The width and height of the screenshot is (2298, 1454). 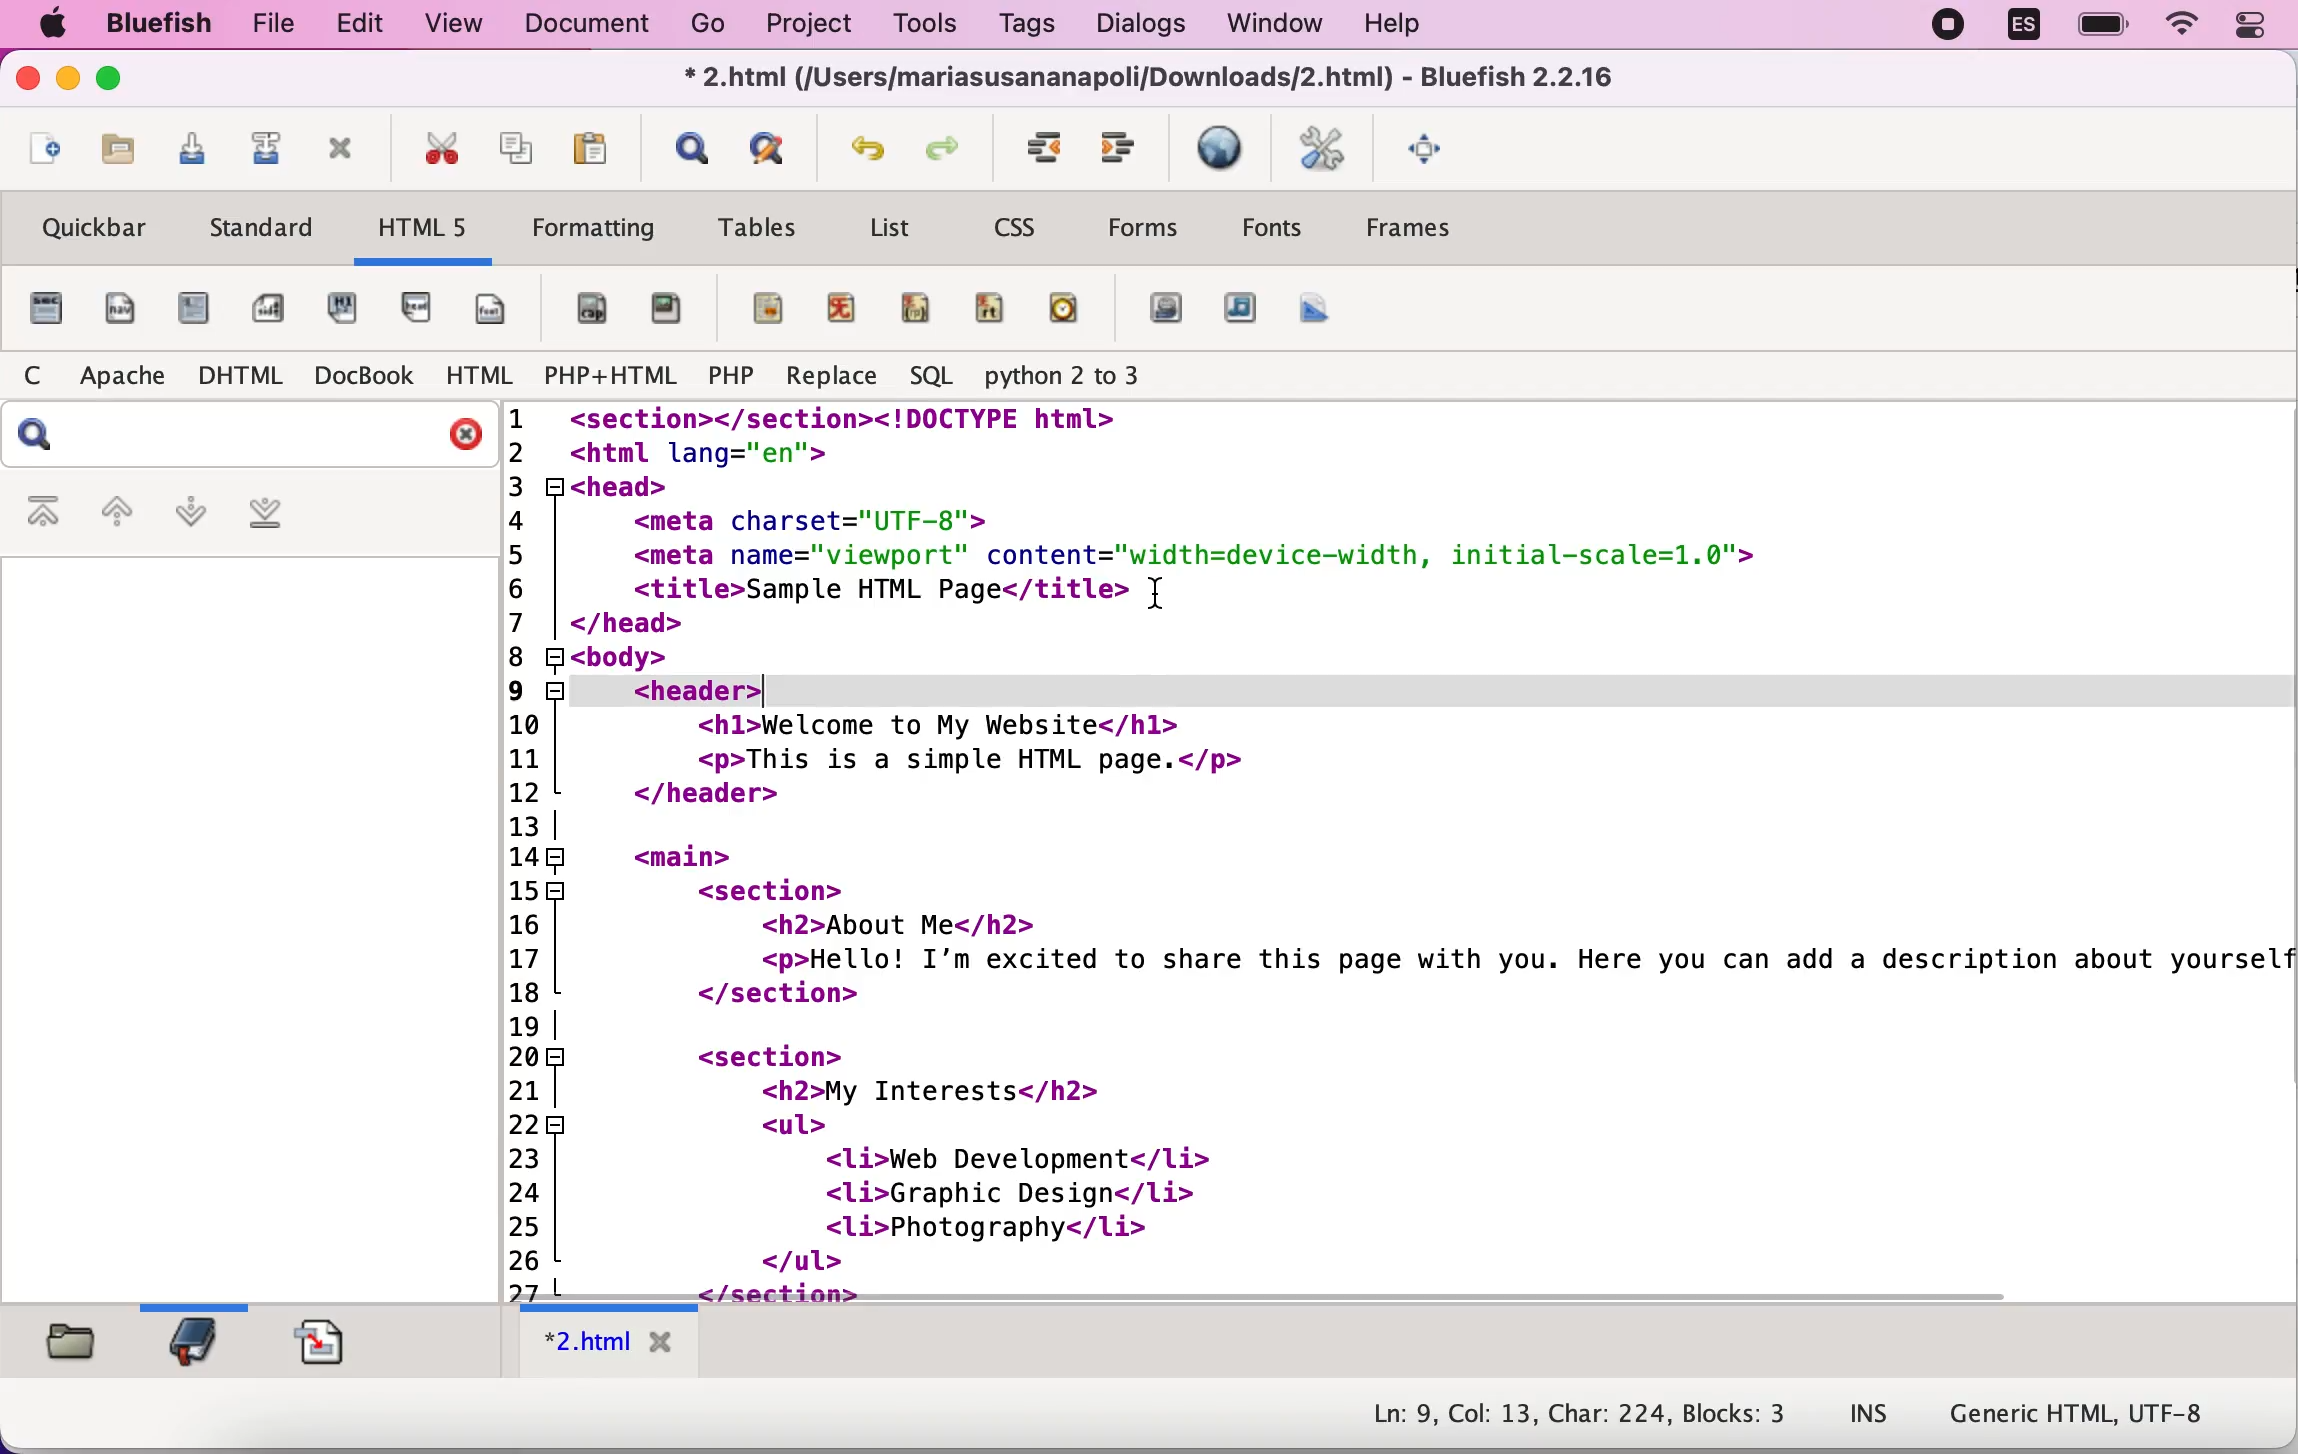 I want to click on html, so click(x=479, y=377).